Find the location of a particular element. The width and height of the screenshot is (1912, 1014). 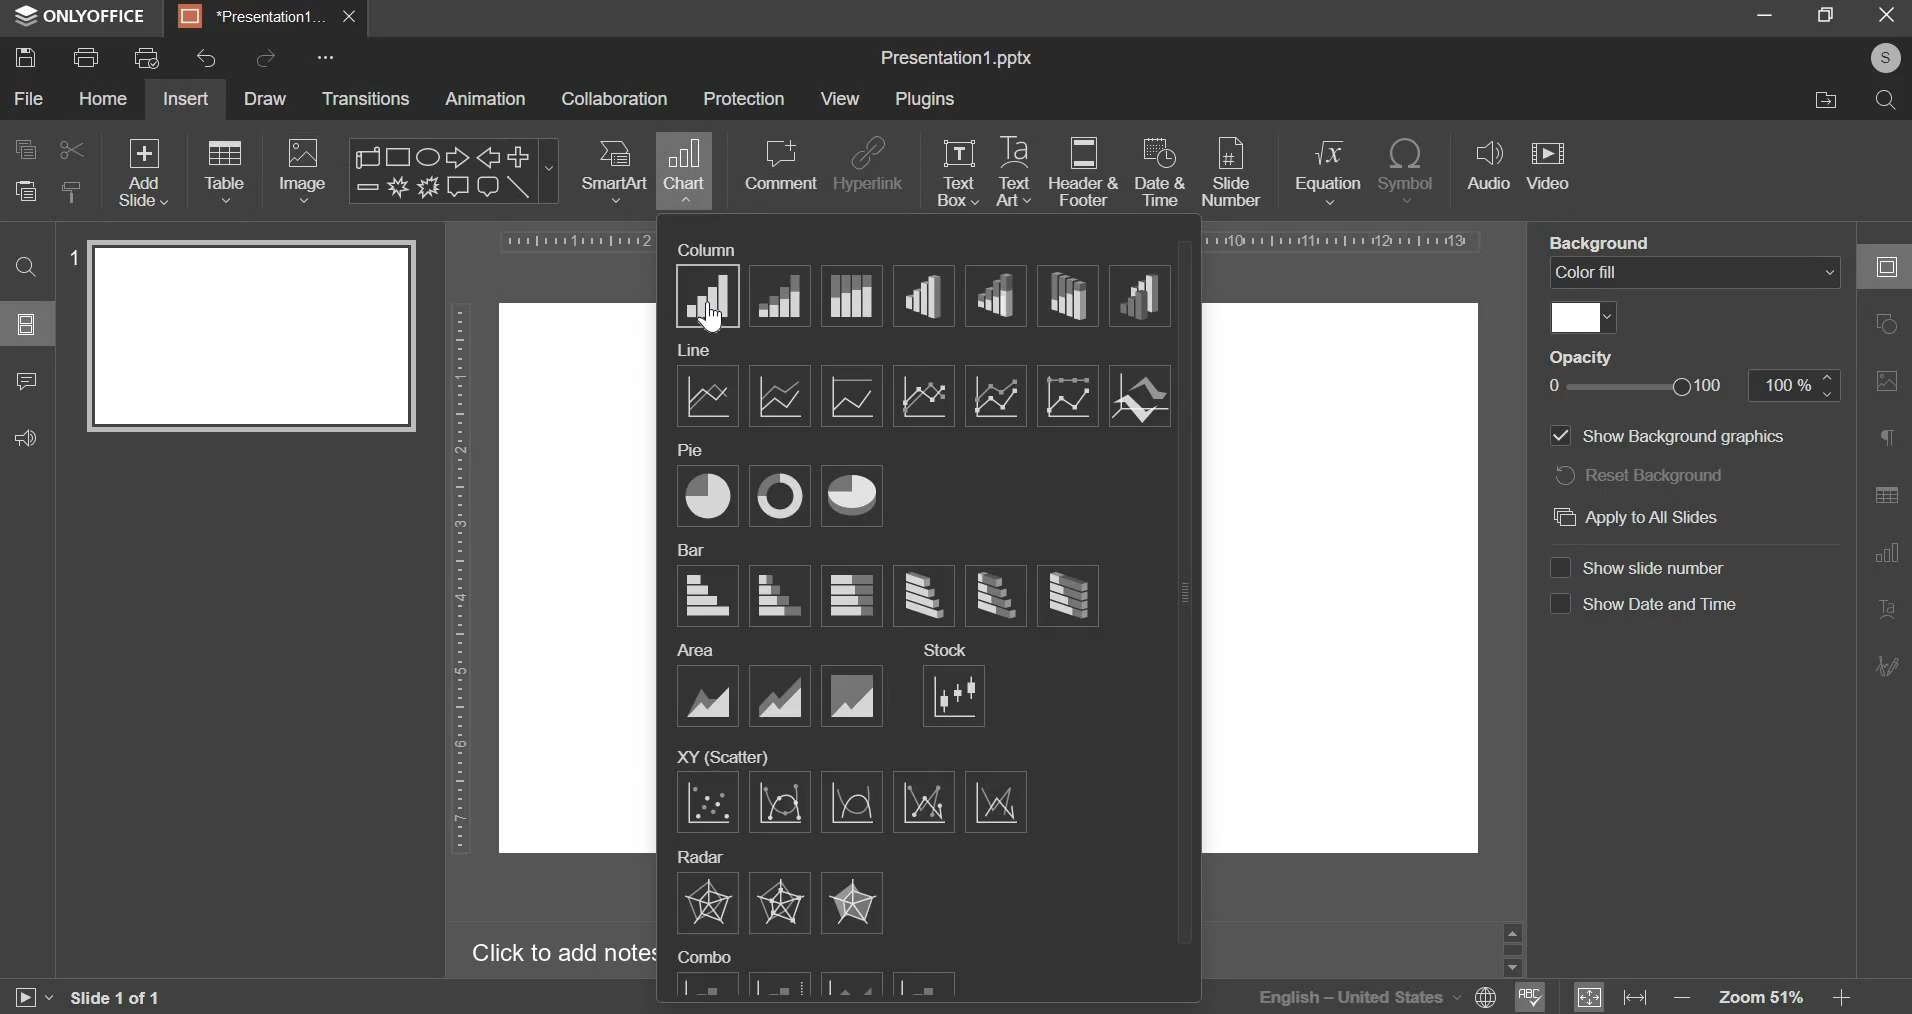

print preview is located at coordinates (147, 57).